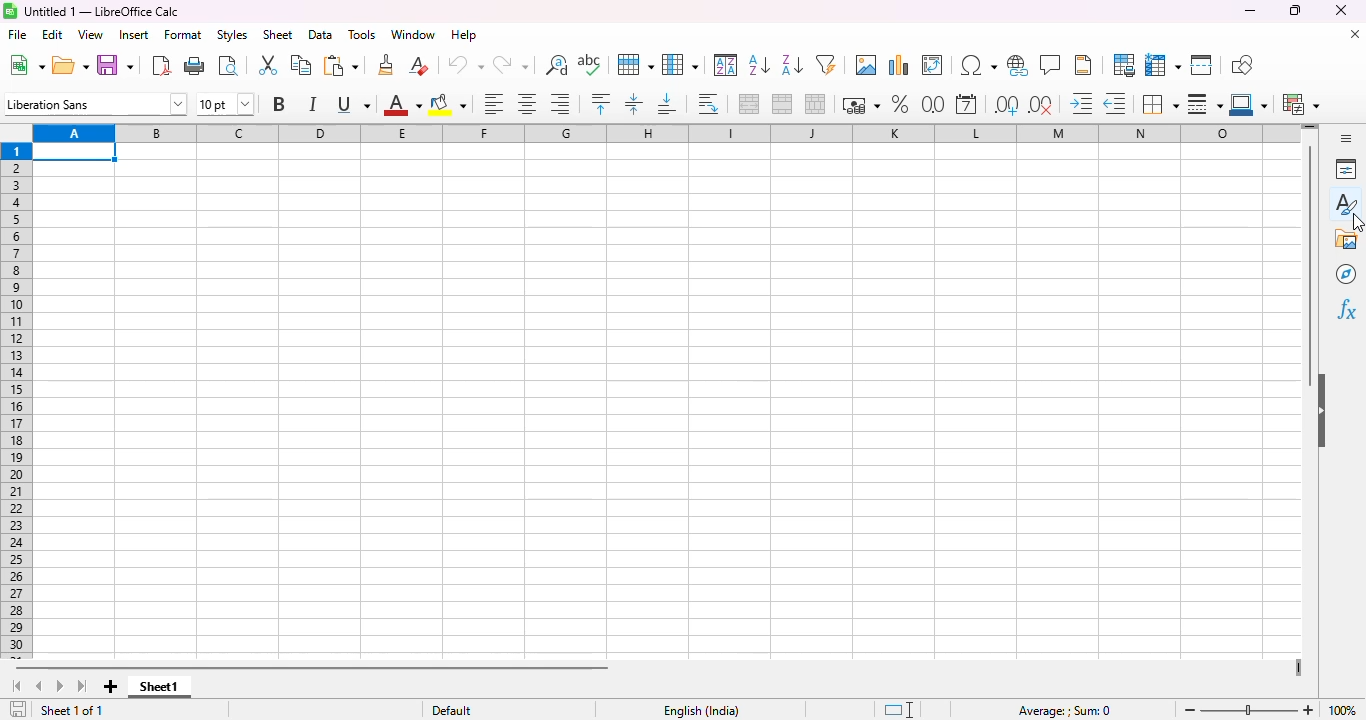 This screenshot has height=720, width=1366. What do you see at coordinates (1250, 104) in the screenshot?
I see `border color` at bounding box center [1250, 104].